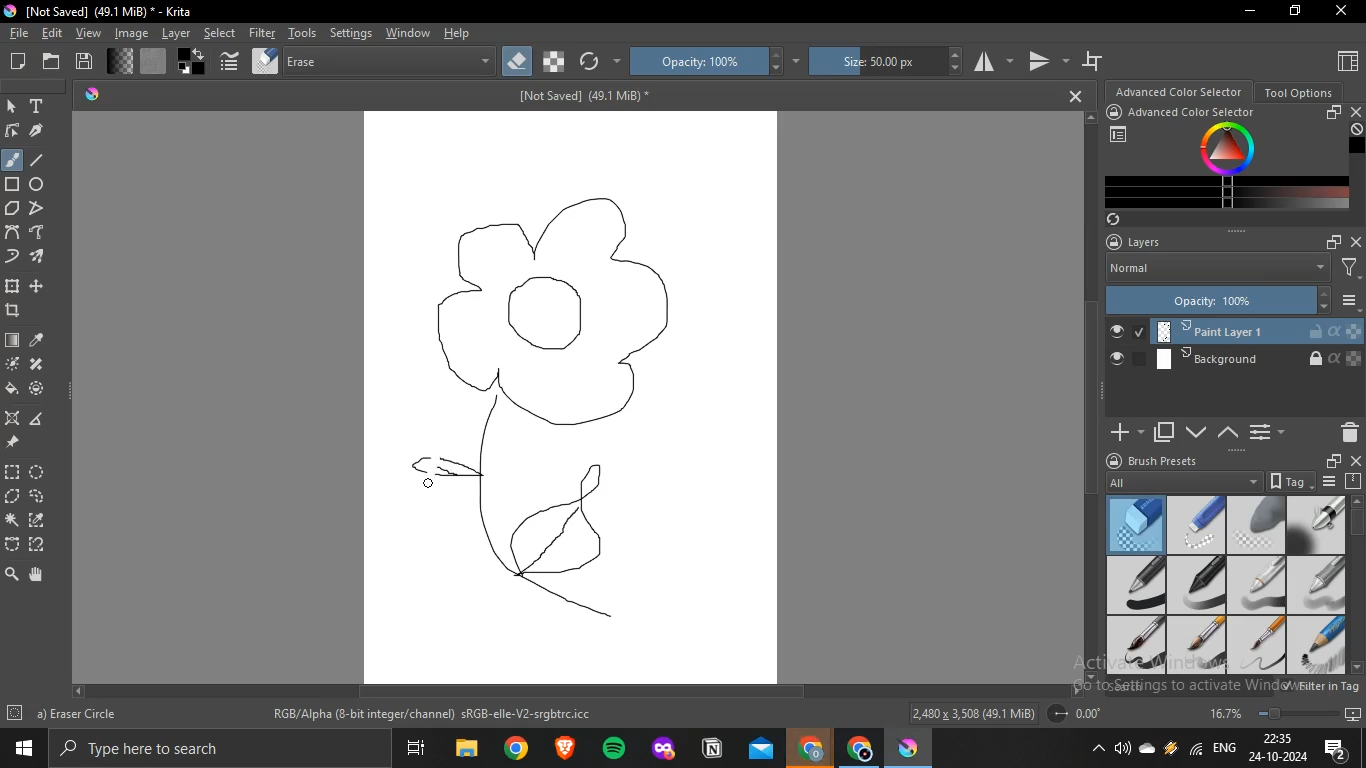 The image size is (1366, 768). What do you see at coordinates (222, 749) in the screenshot?
I see `Search bar` at bounding box center [222, 749].